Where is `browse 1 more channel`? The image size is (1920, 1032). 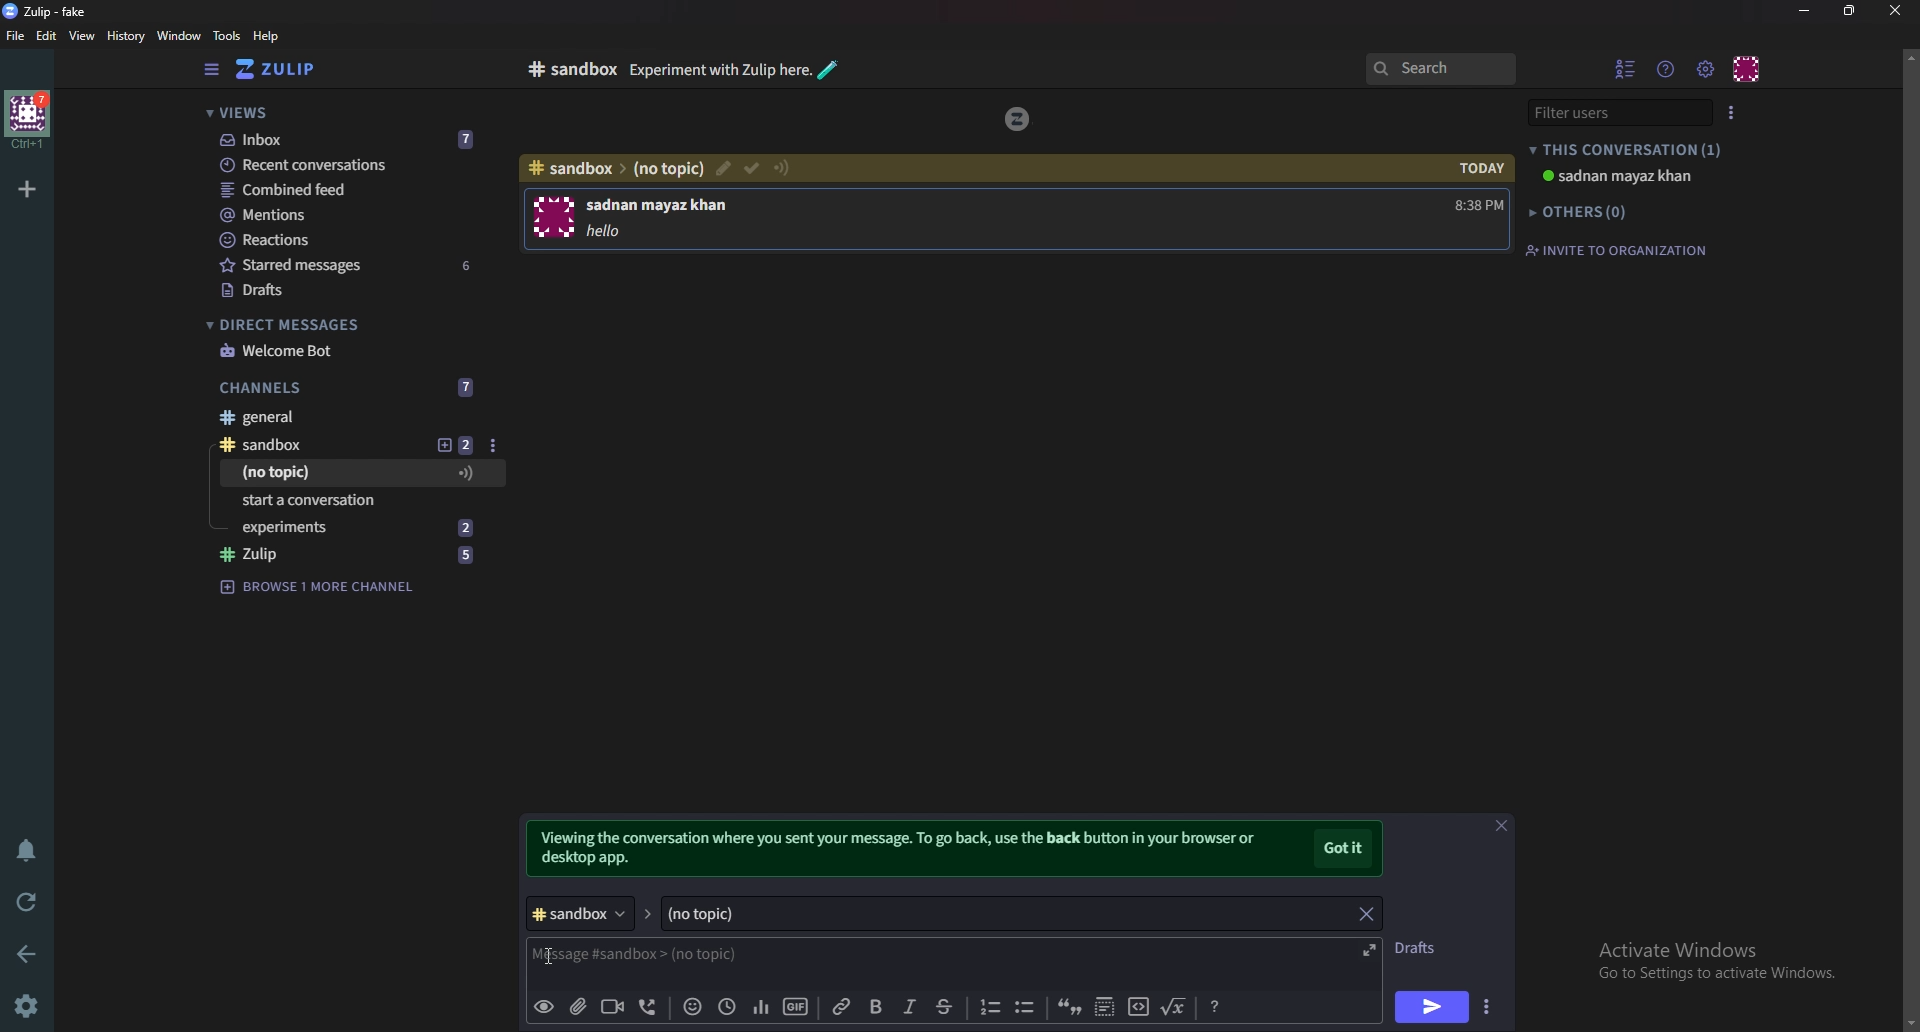
browse 1 more channel is located at coordinates (320, 588).